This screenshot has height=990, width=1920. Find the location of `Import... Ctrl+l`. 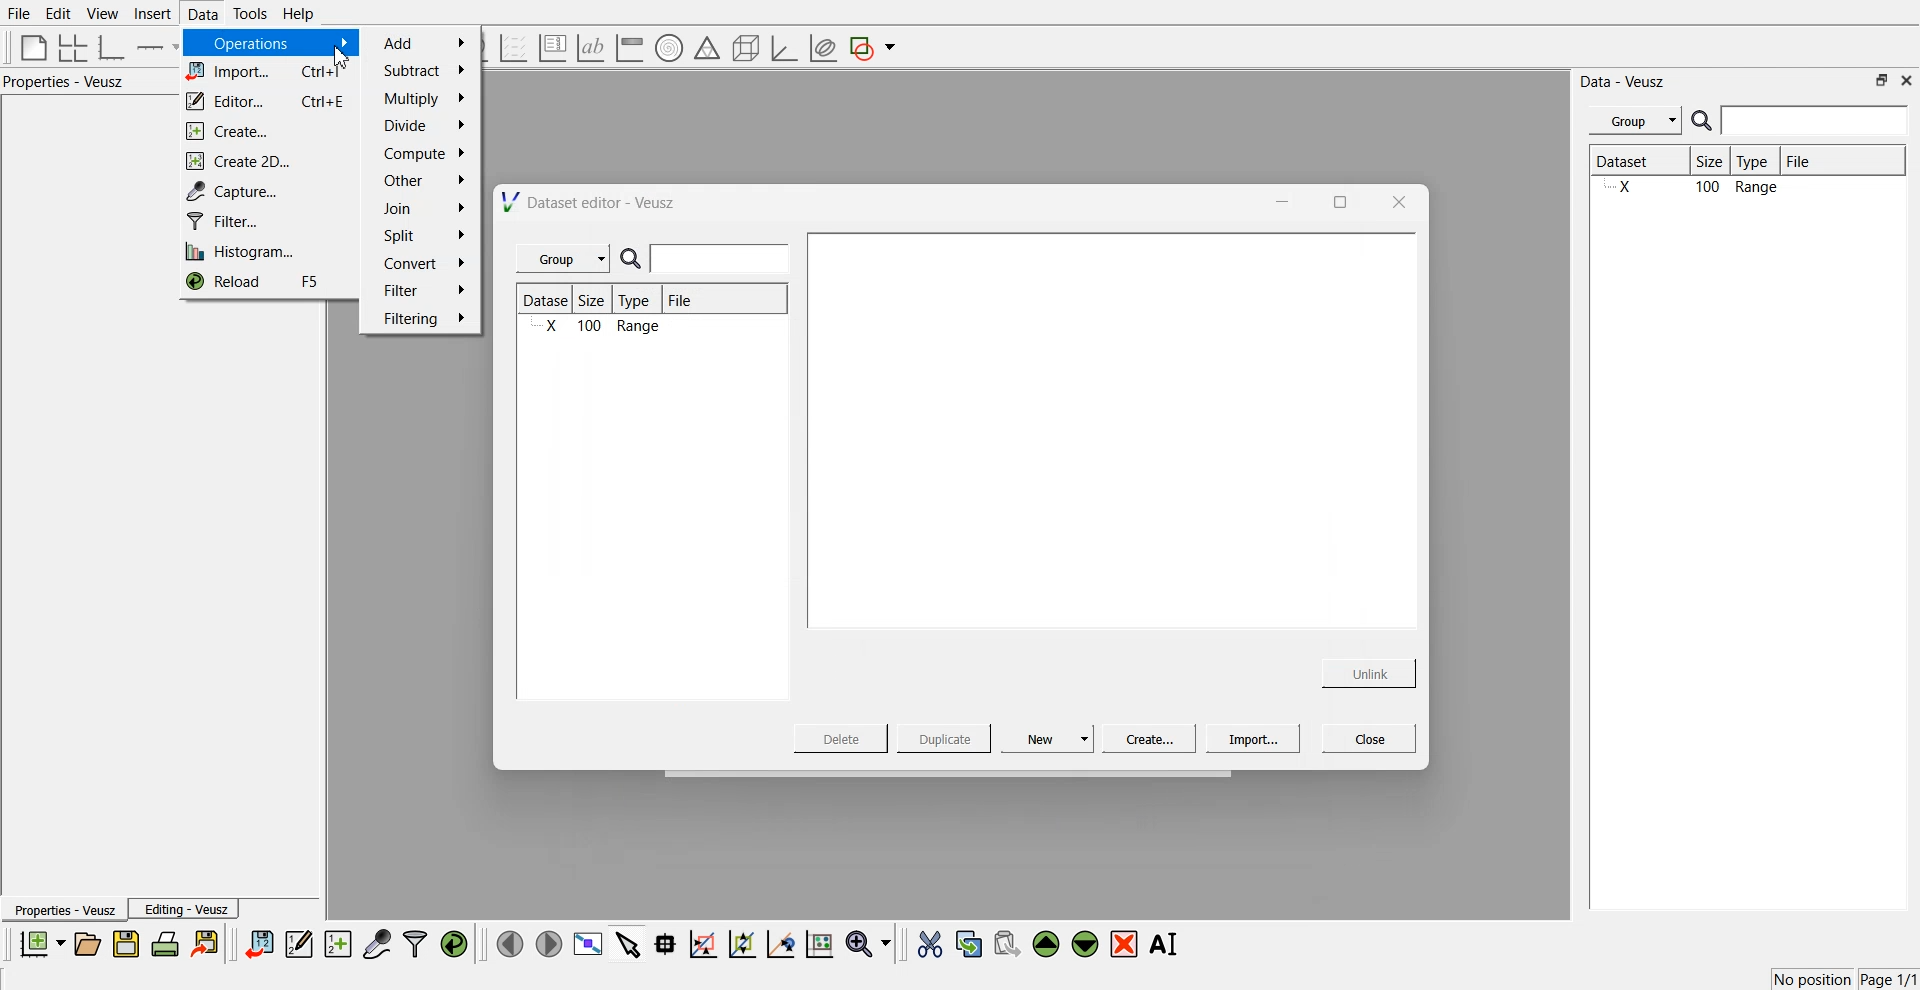

Import... Ctrl+l is located at coordinates (268, 73).